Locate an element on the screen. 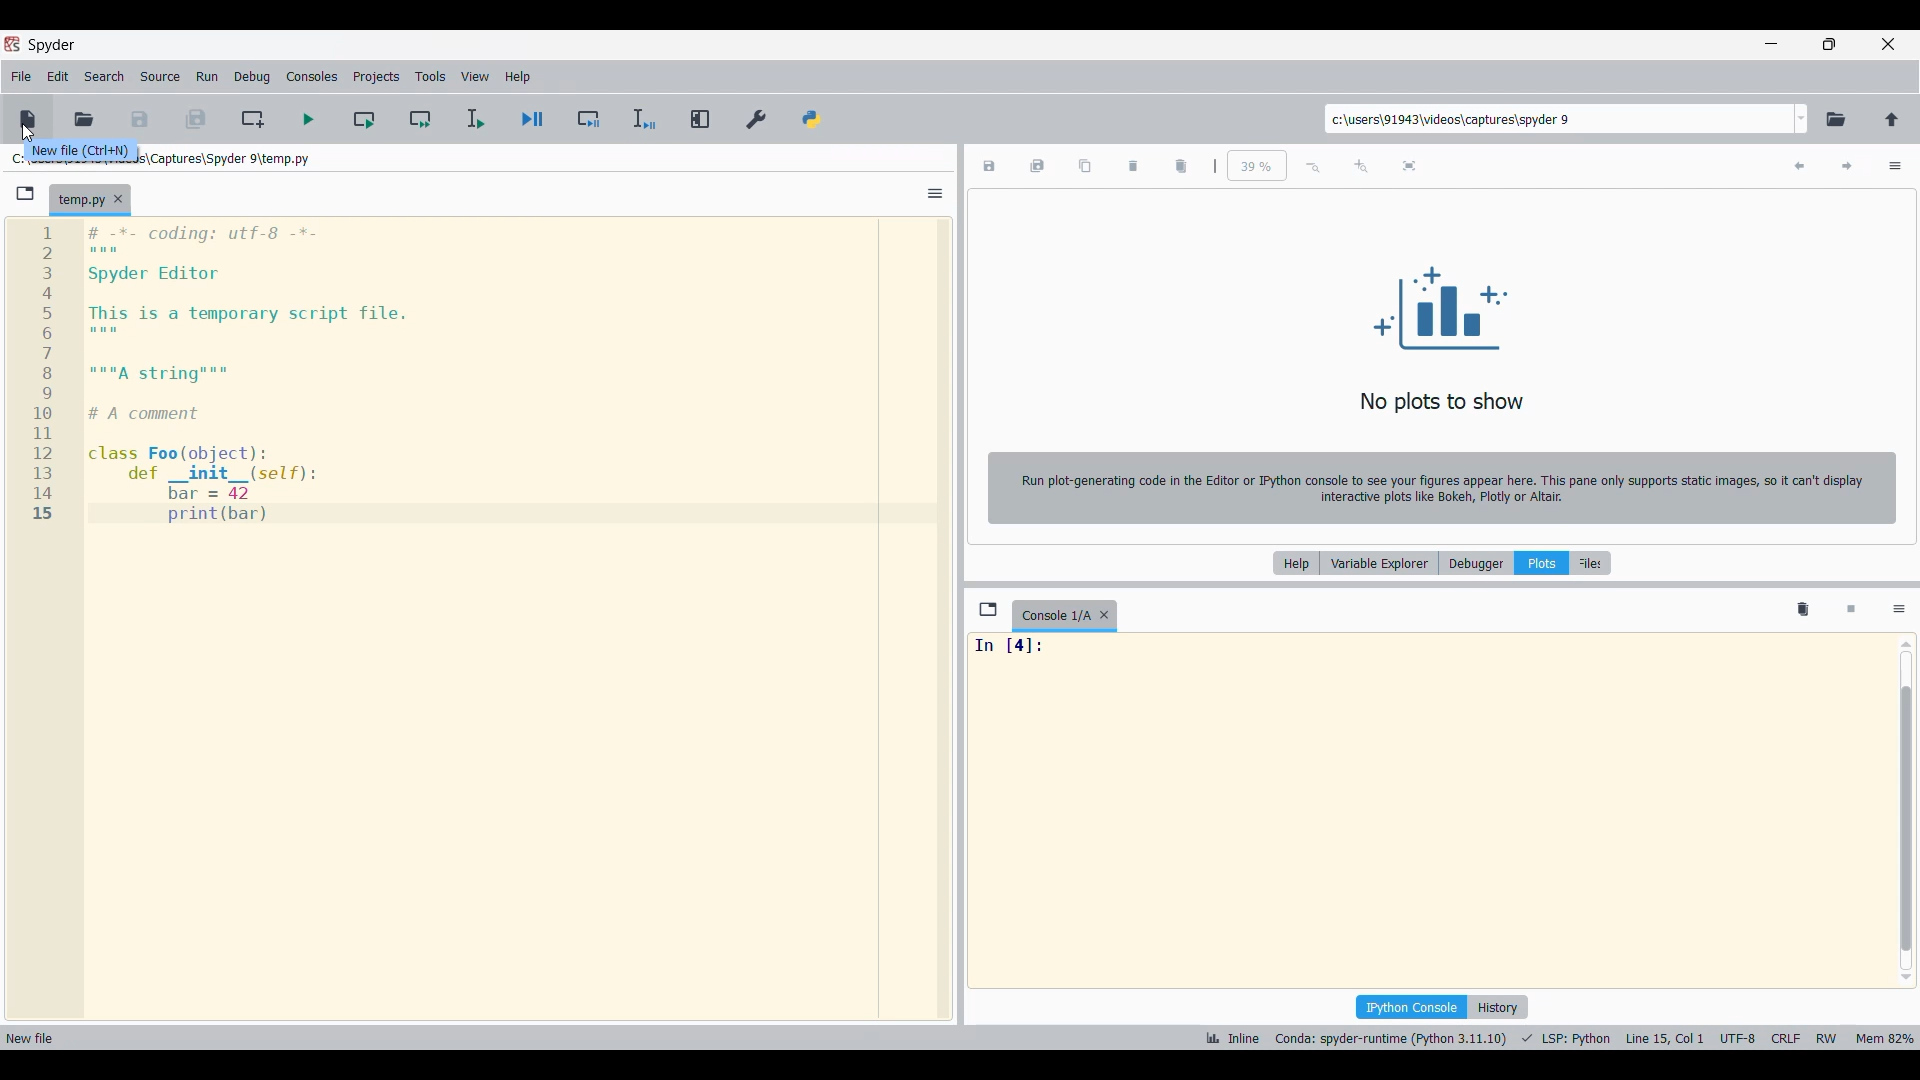  Change to parent directory is located at coordinates (1892, 120).